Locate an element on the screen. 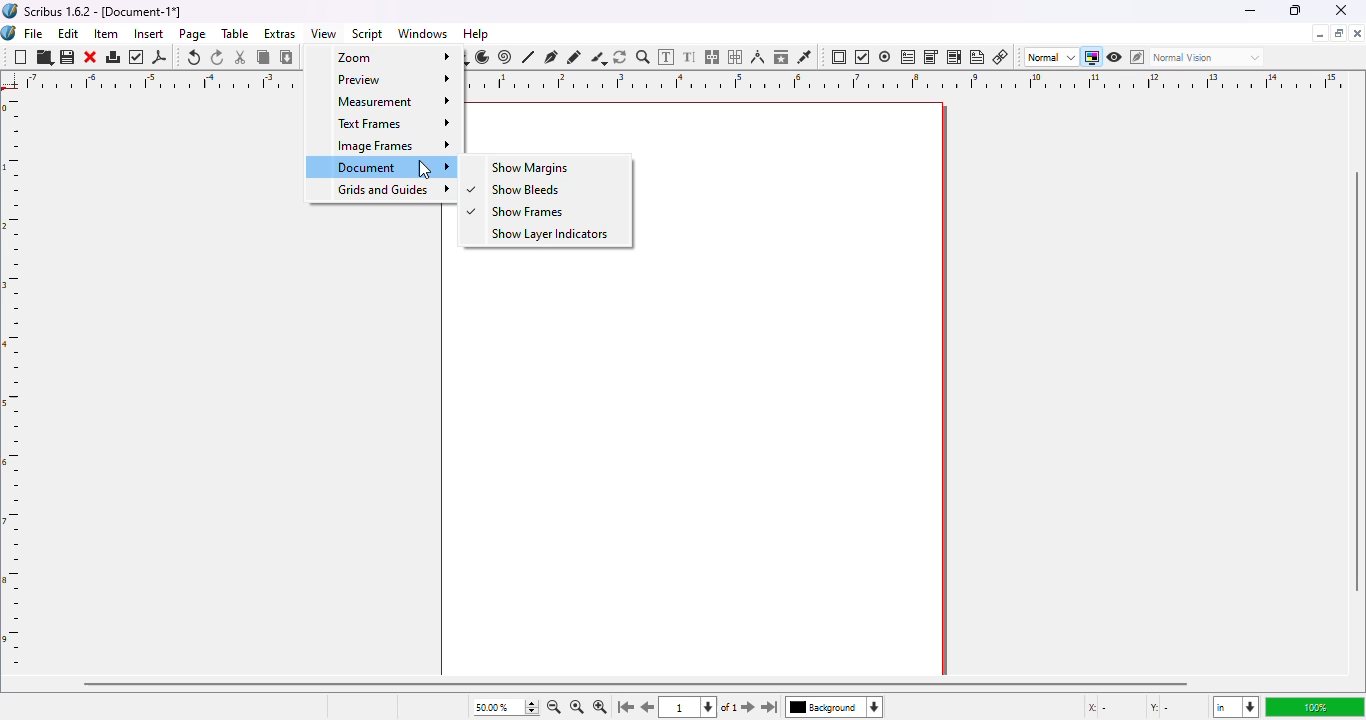 Image resolution: width=1366 pixels, height=720 pixels. view is located at coordinates (324, 33).